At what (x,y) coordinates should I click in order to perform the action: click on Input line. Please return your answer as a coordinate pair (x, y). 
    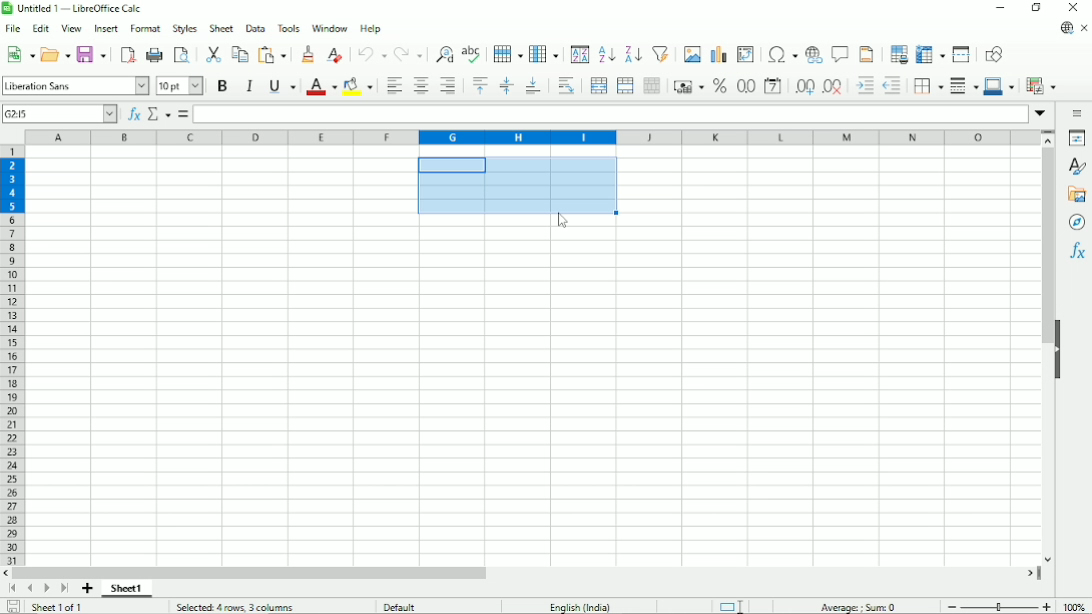
    Looking at the image, I should click on (610, 114).